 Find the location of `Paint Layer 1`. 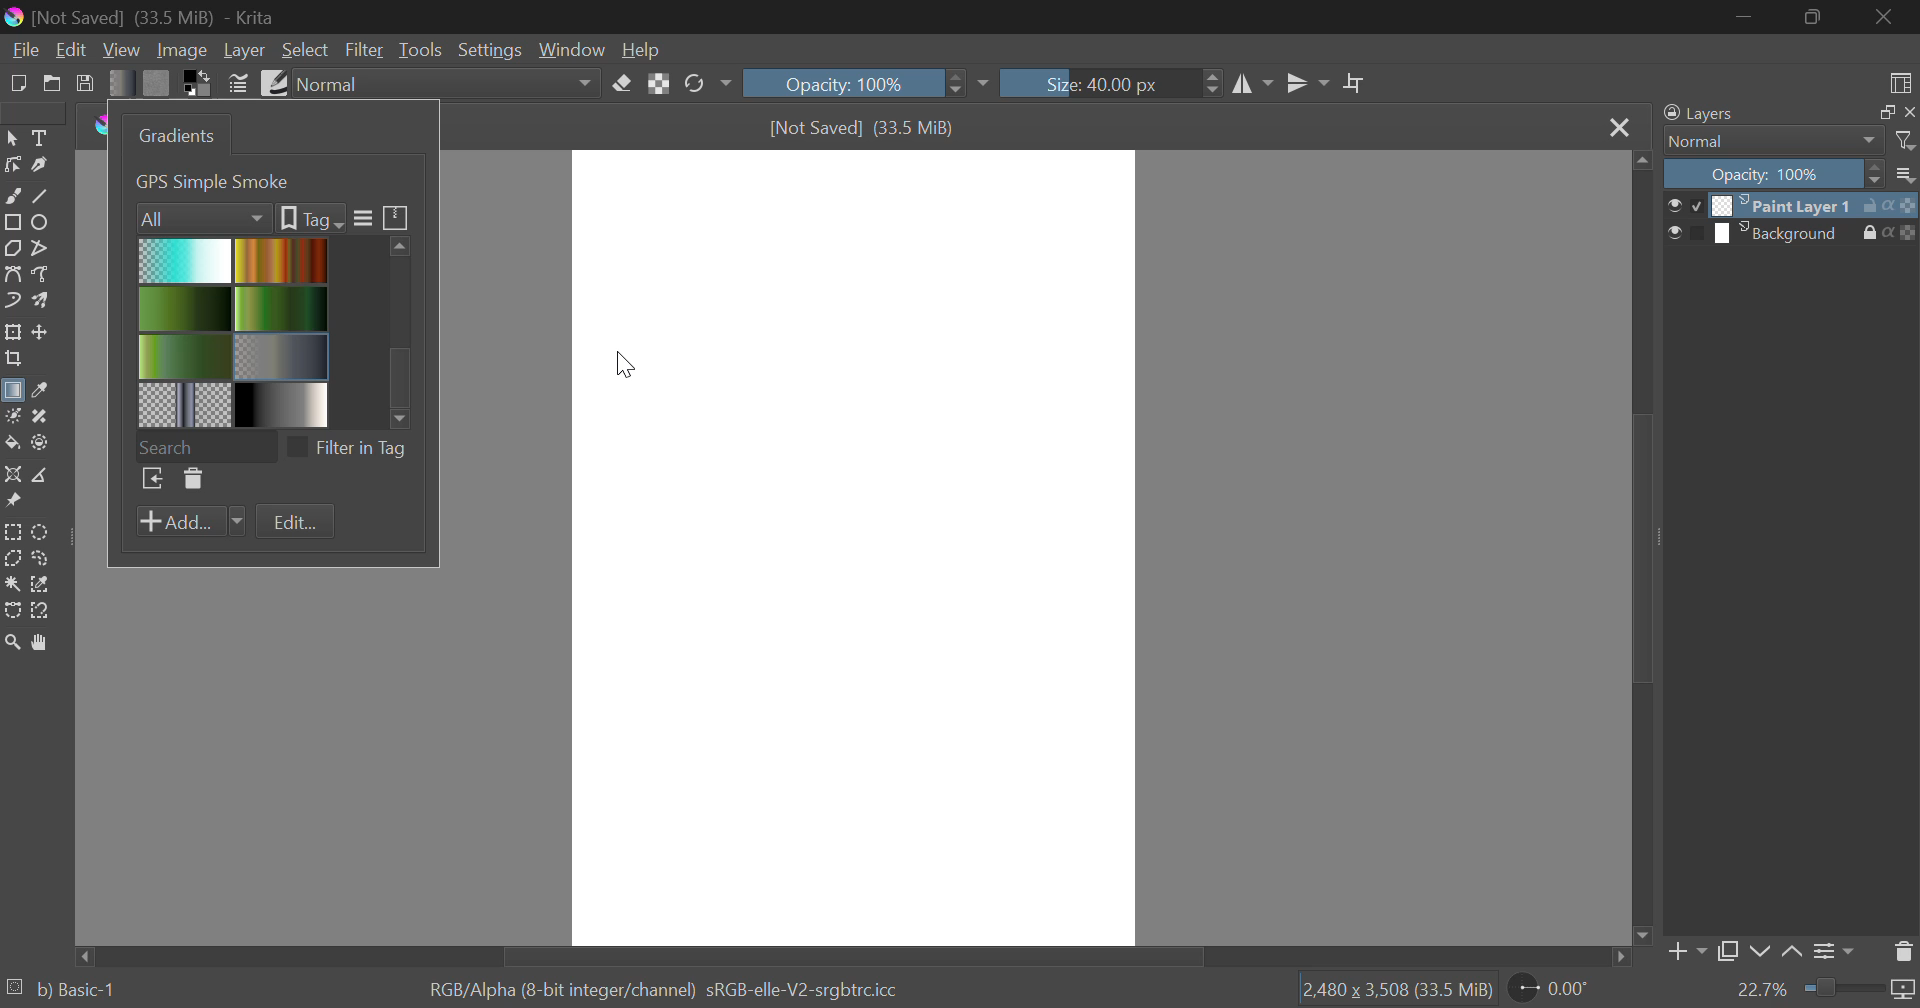

Paint Layer 1 is located at coordinates (1784, 205).